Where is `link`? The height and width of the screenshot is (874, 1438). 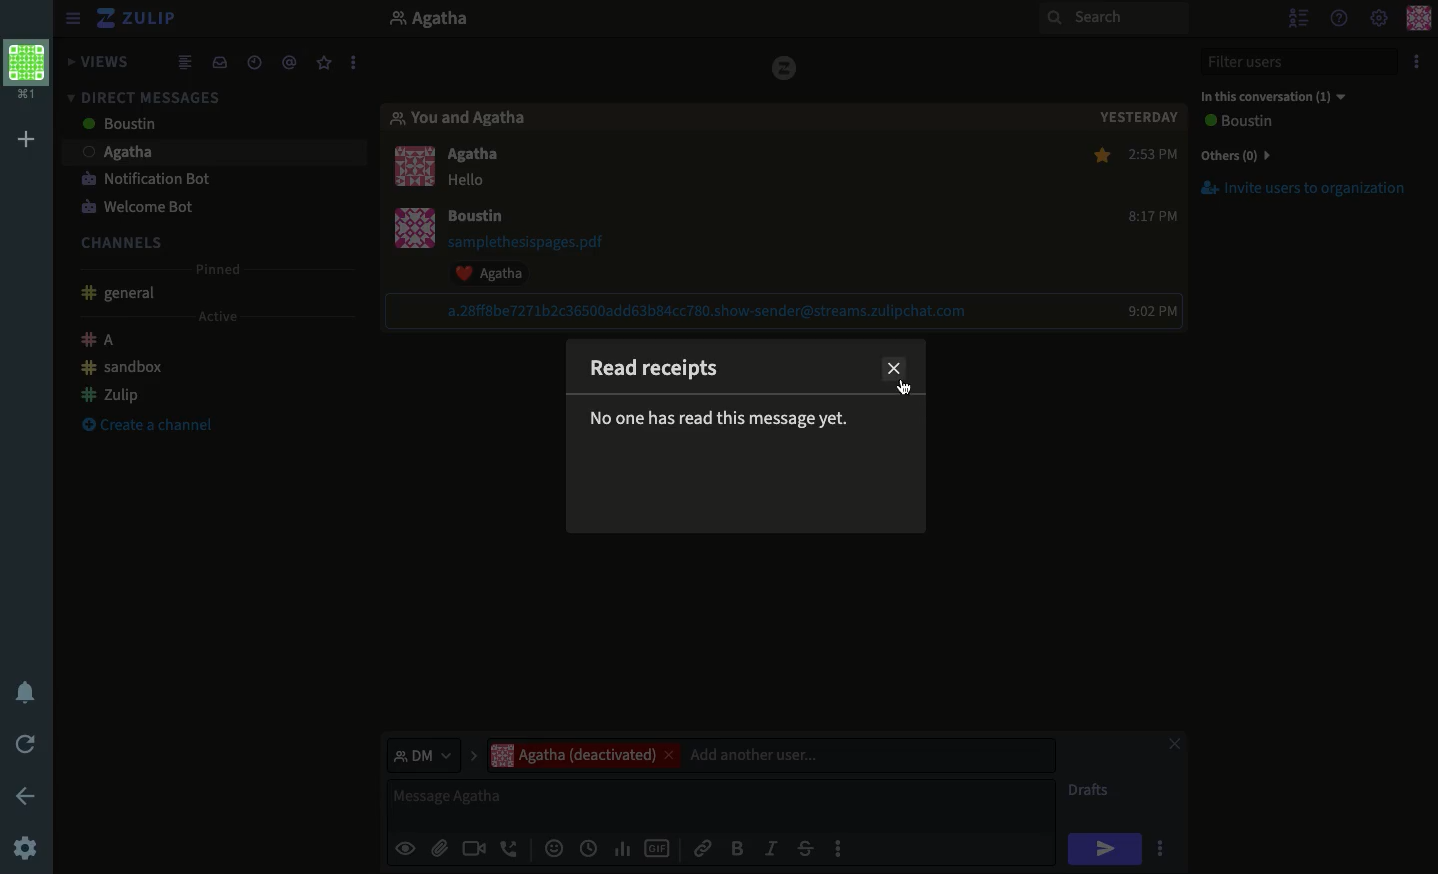 link is located at coordinates (709, 311).